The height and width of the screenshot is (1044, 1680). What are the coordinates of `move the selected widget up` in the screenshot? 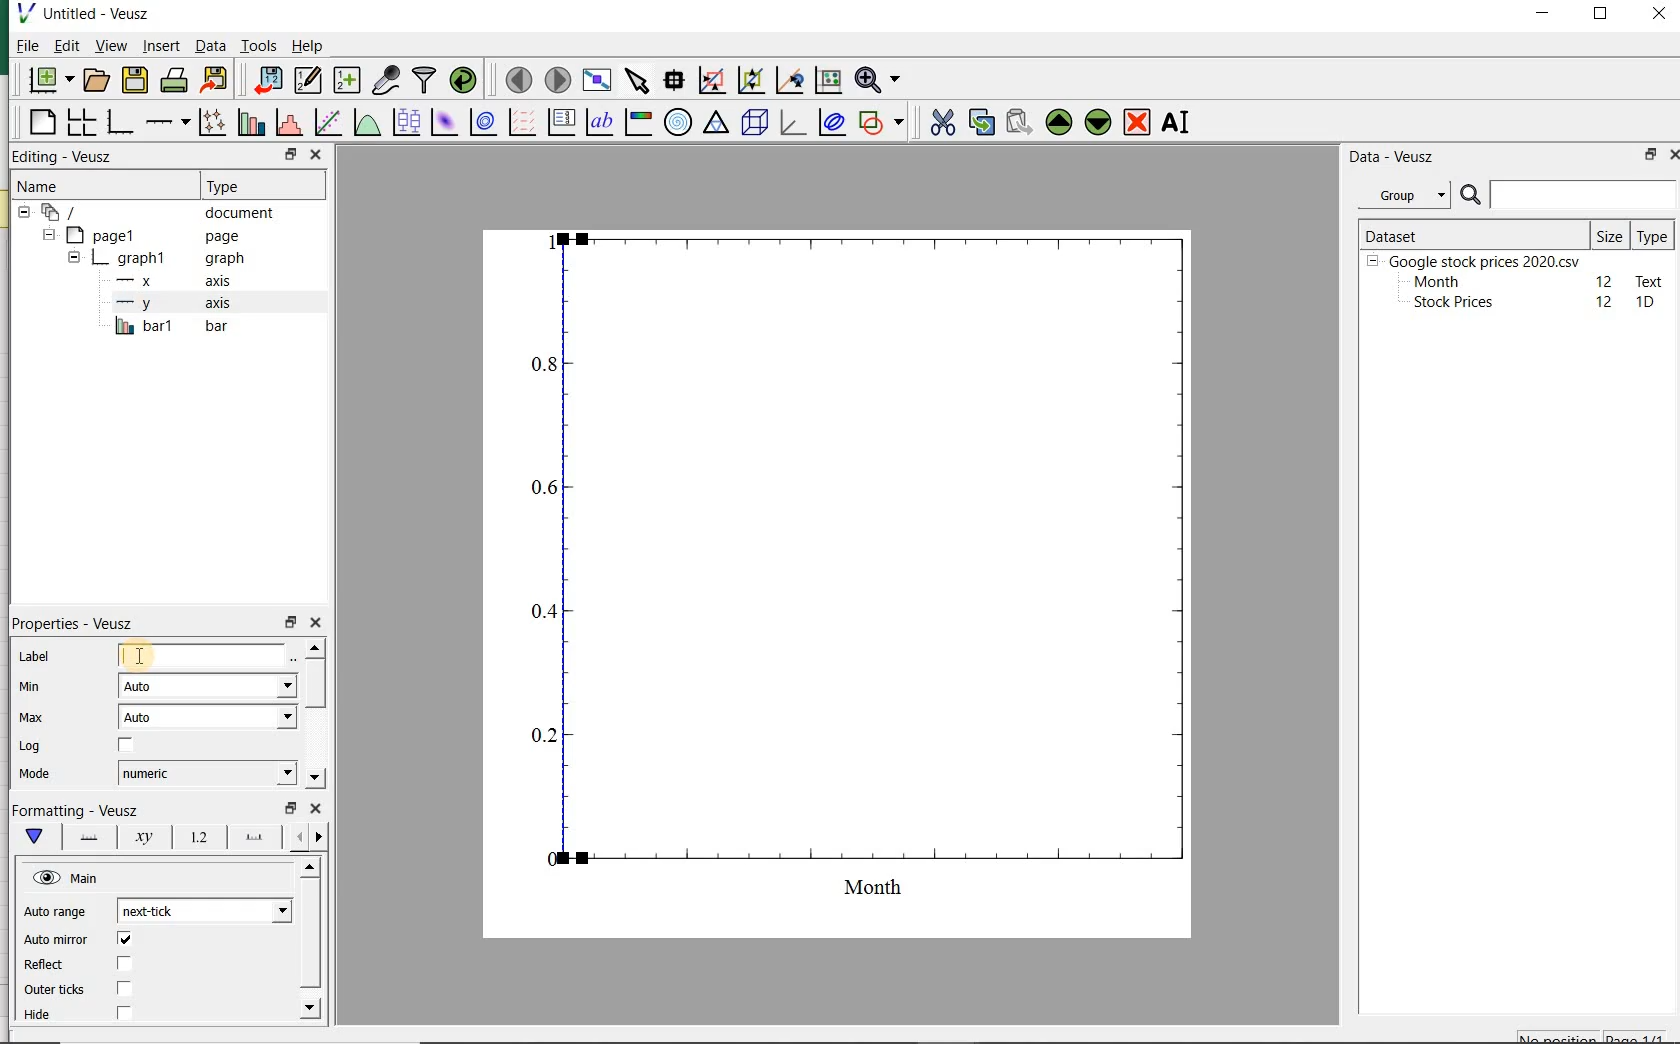 It's located at (1059, 122).